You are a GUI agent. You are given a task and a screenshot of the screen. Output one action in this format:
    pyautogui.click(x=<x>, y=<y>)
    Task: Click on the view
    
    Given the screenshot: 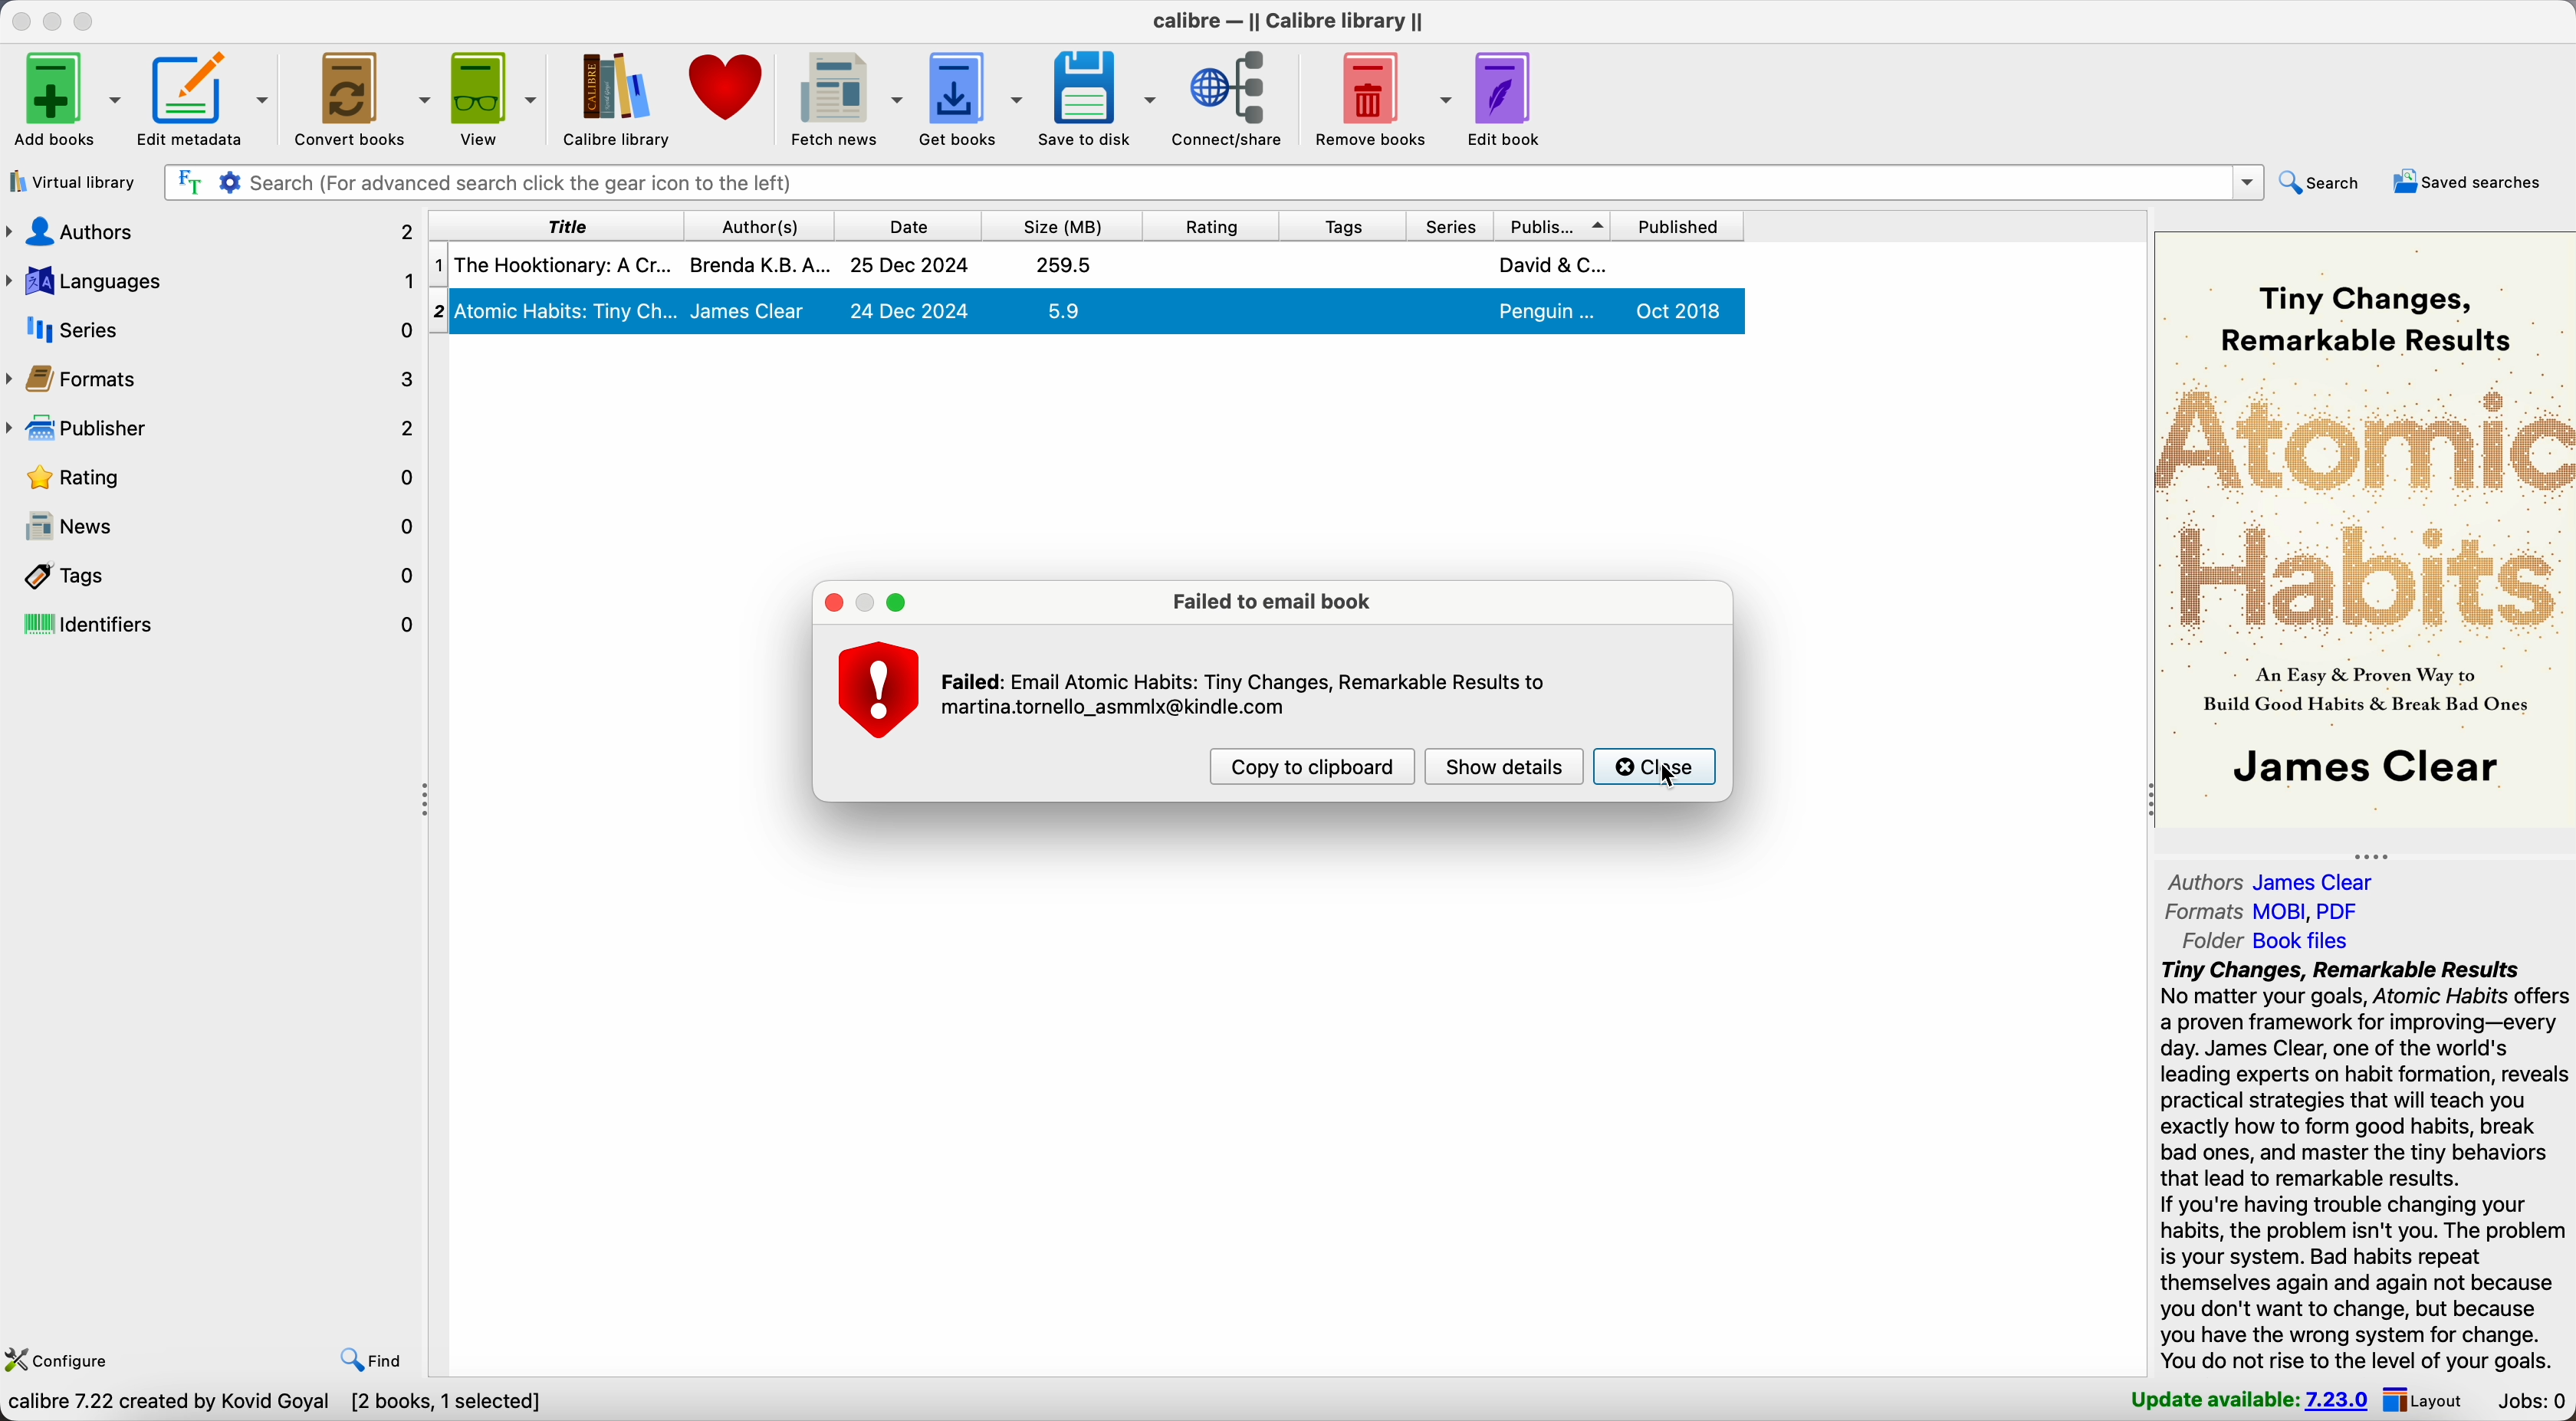 What is the action you would take?
    pyautogui.click(x=496, y=98)
    